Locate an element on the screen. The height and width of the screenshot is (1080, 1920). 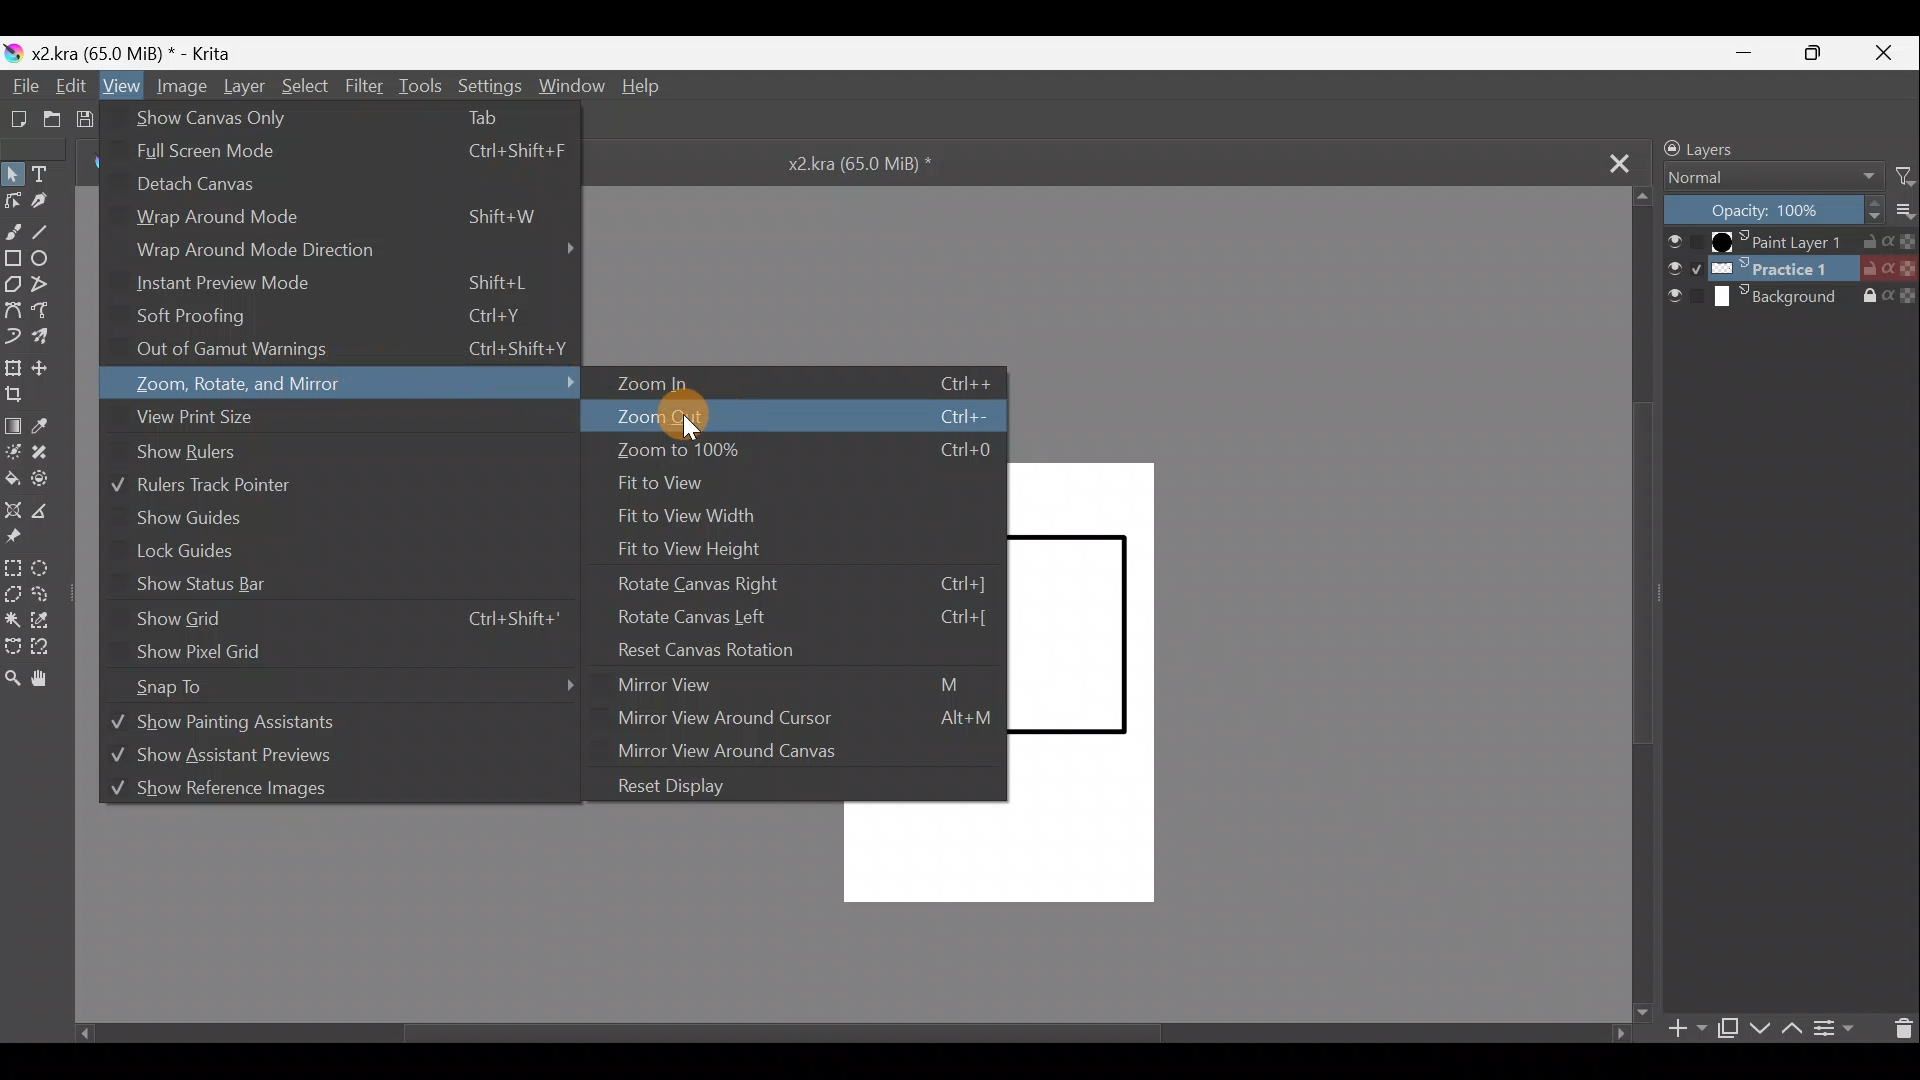
Calligraphy is located at coordinates (49, 201).